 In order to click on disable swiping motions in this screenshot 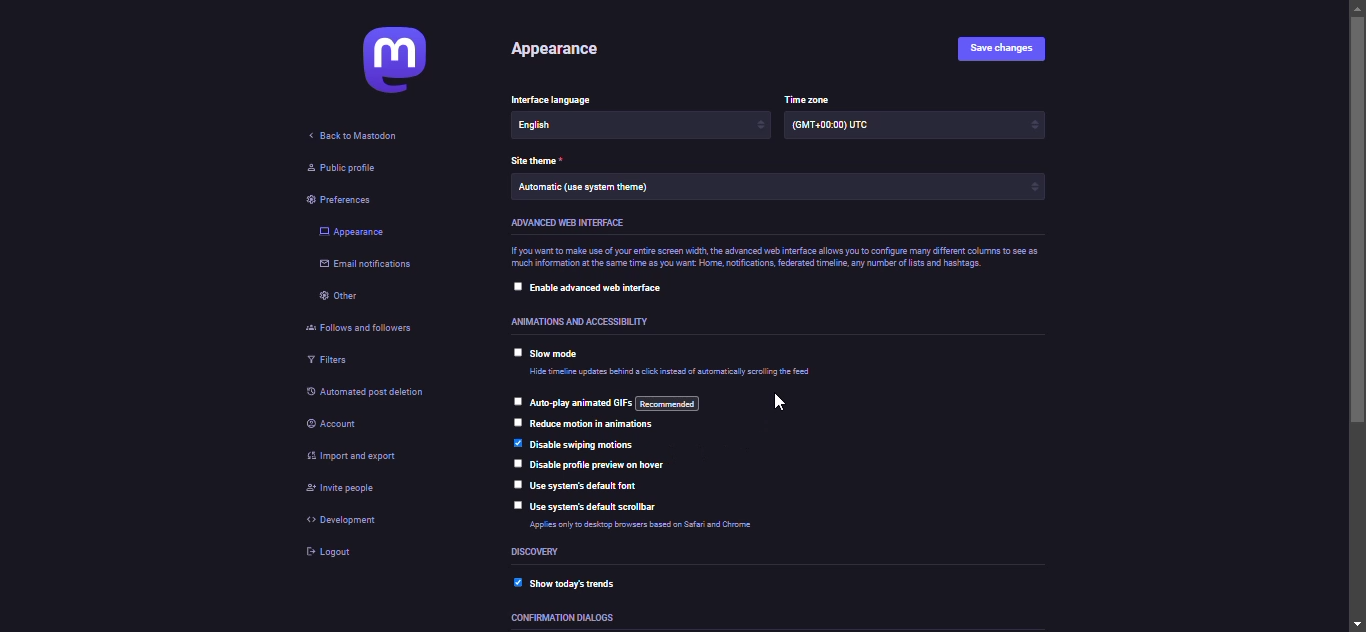, I will do `click(582, 446)`.